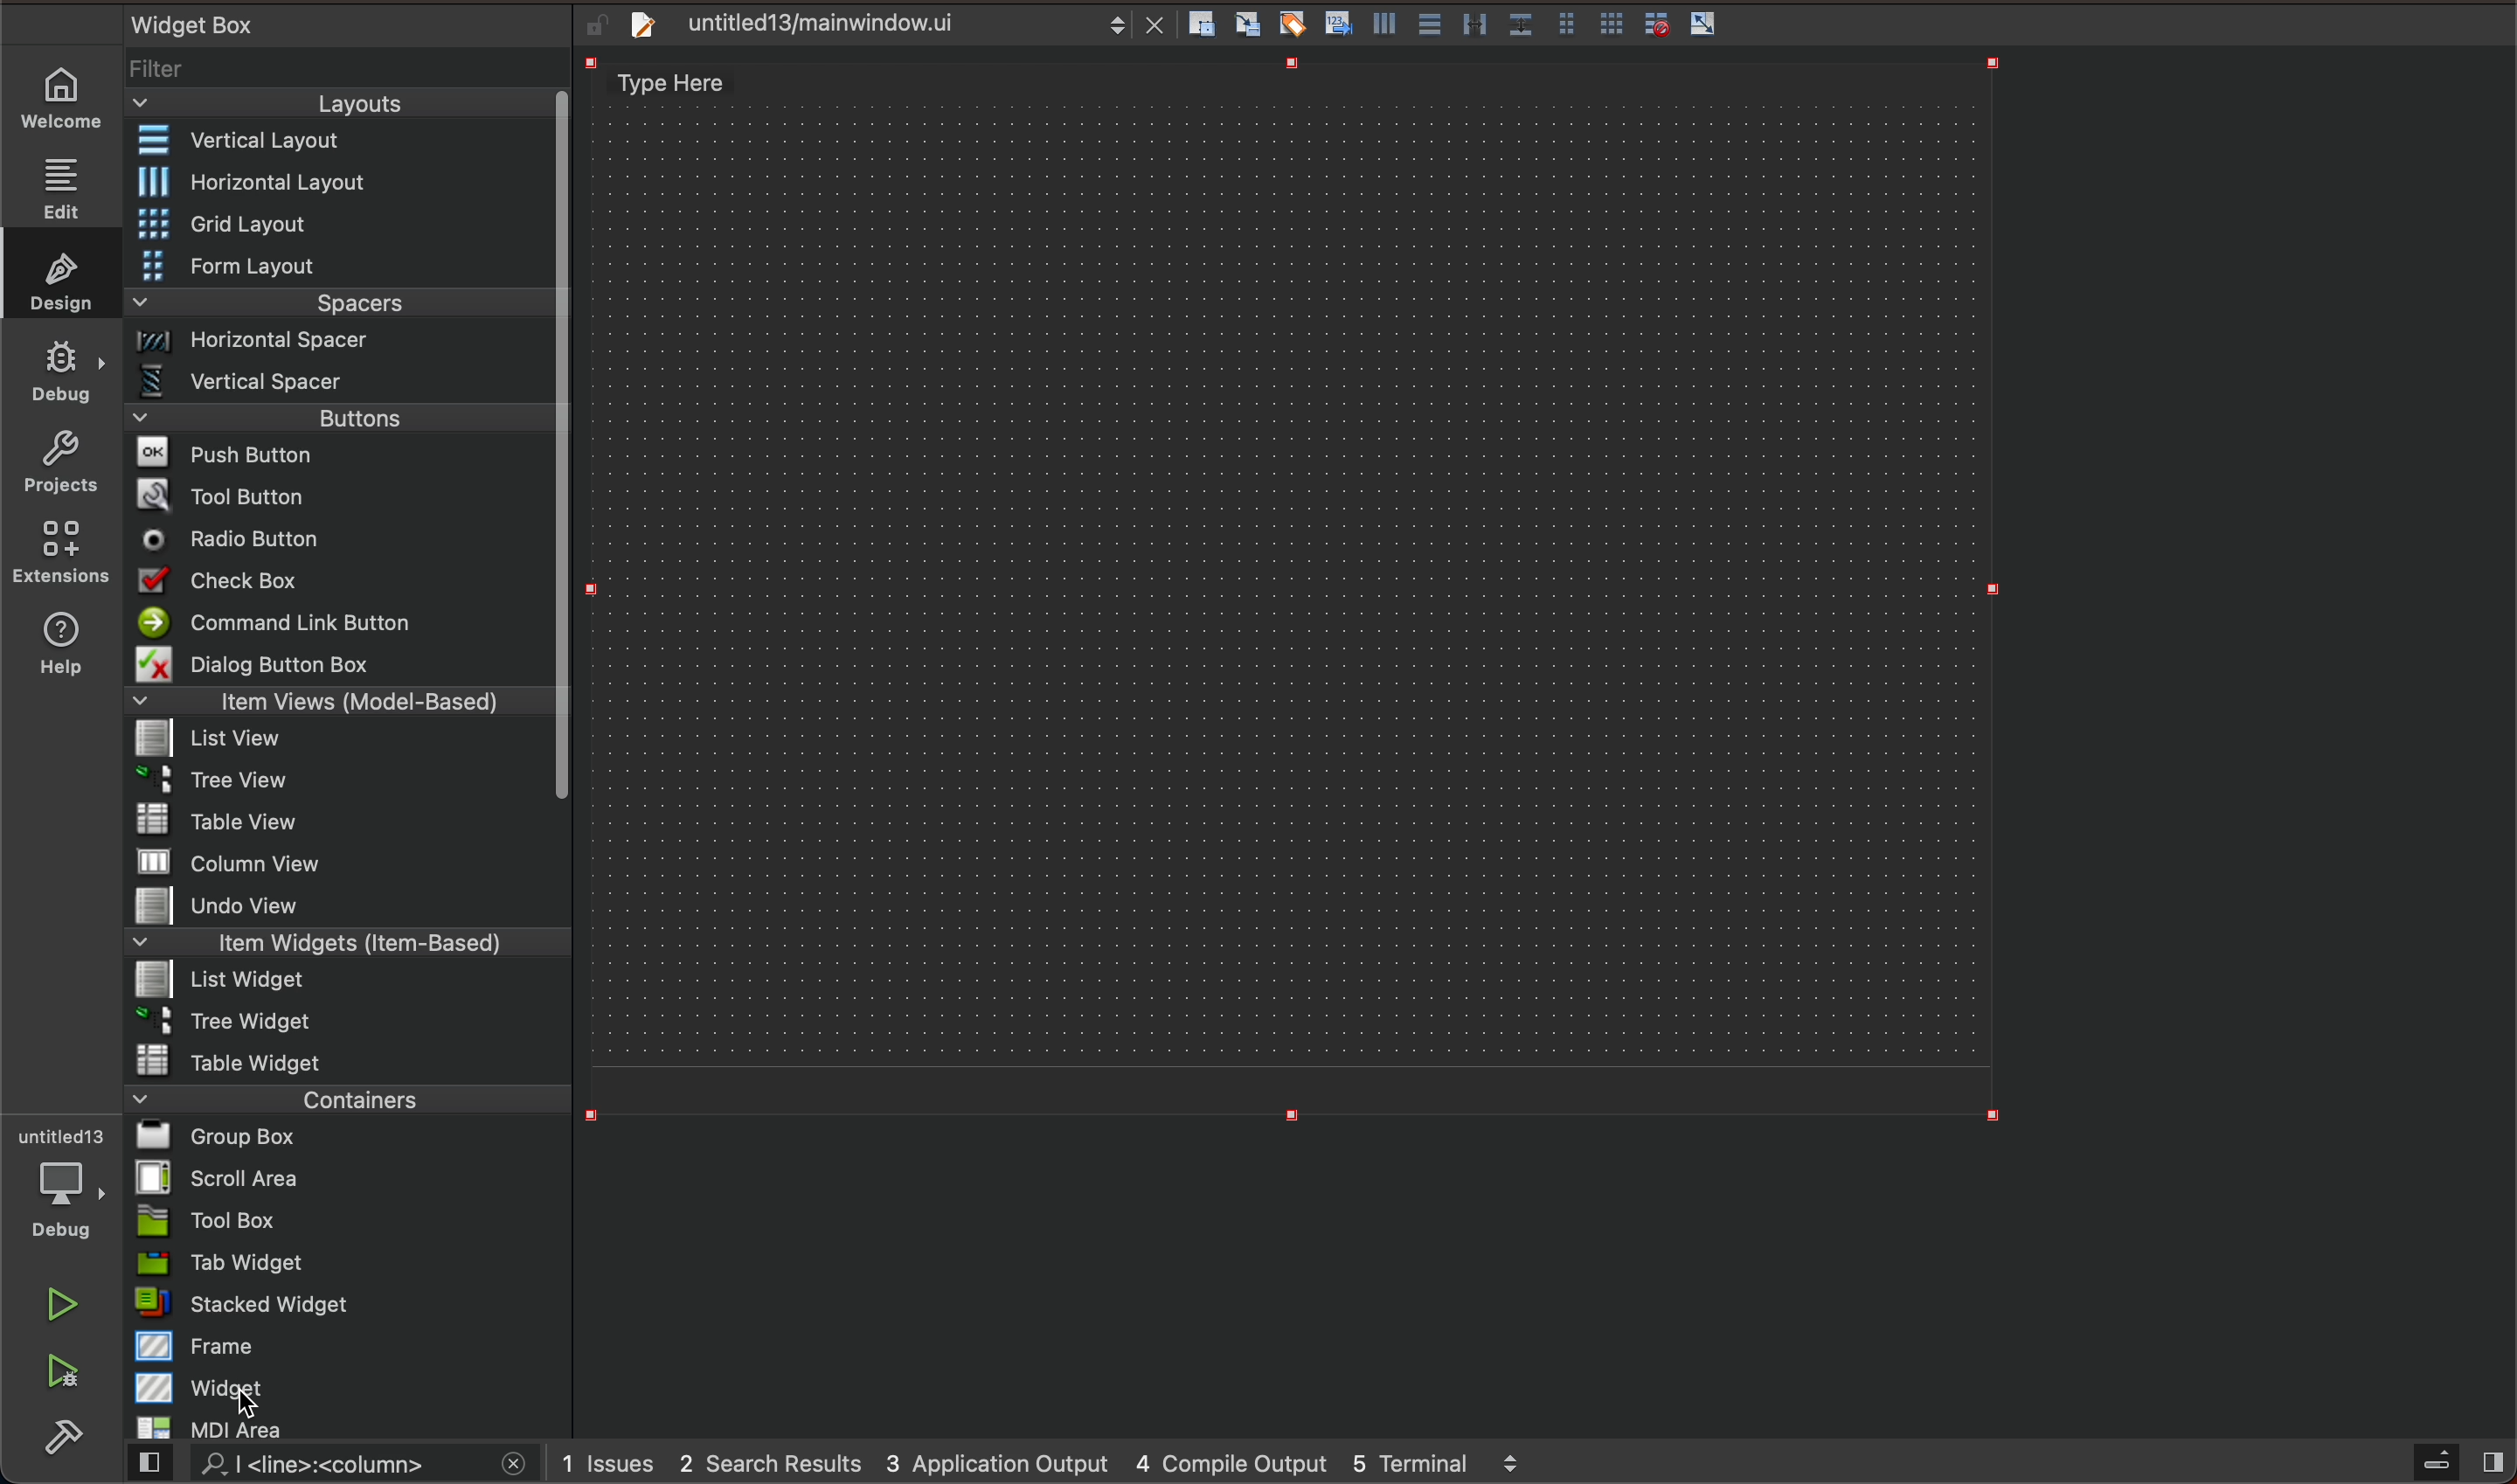 The height and width of the screenshot is (1484, 2517). What do you see at coordinates (1614, 24) in the screenshot?
I see `` at bounding box center [1614, 24].